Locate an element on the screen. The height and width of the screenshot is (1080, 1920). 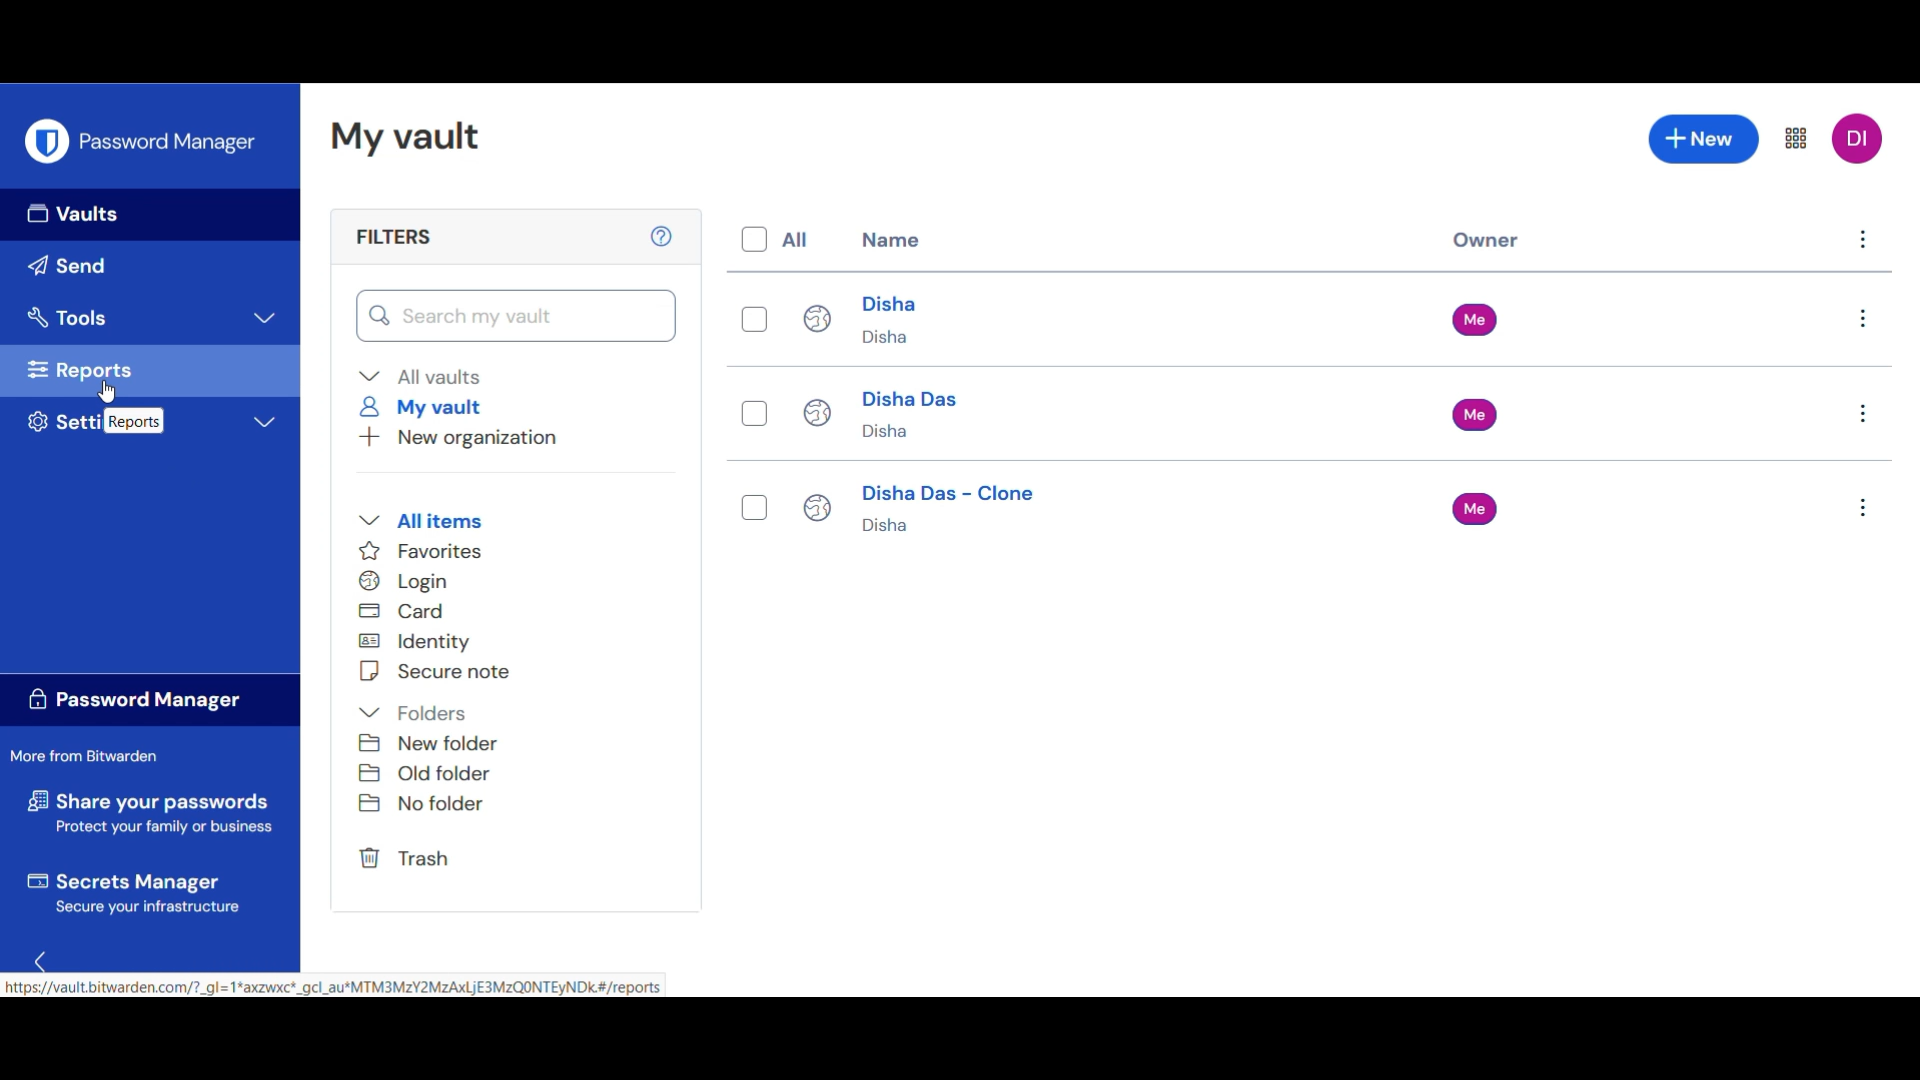
secret manager is located at coordinates (147, 888).